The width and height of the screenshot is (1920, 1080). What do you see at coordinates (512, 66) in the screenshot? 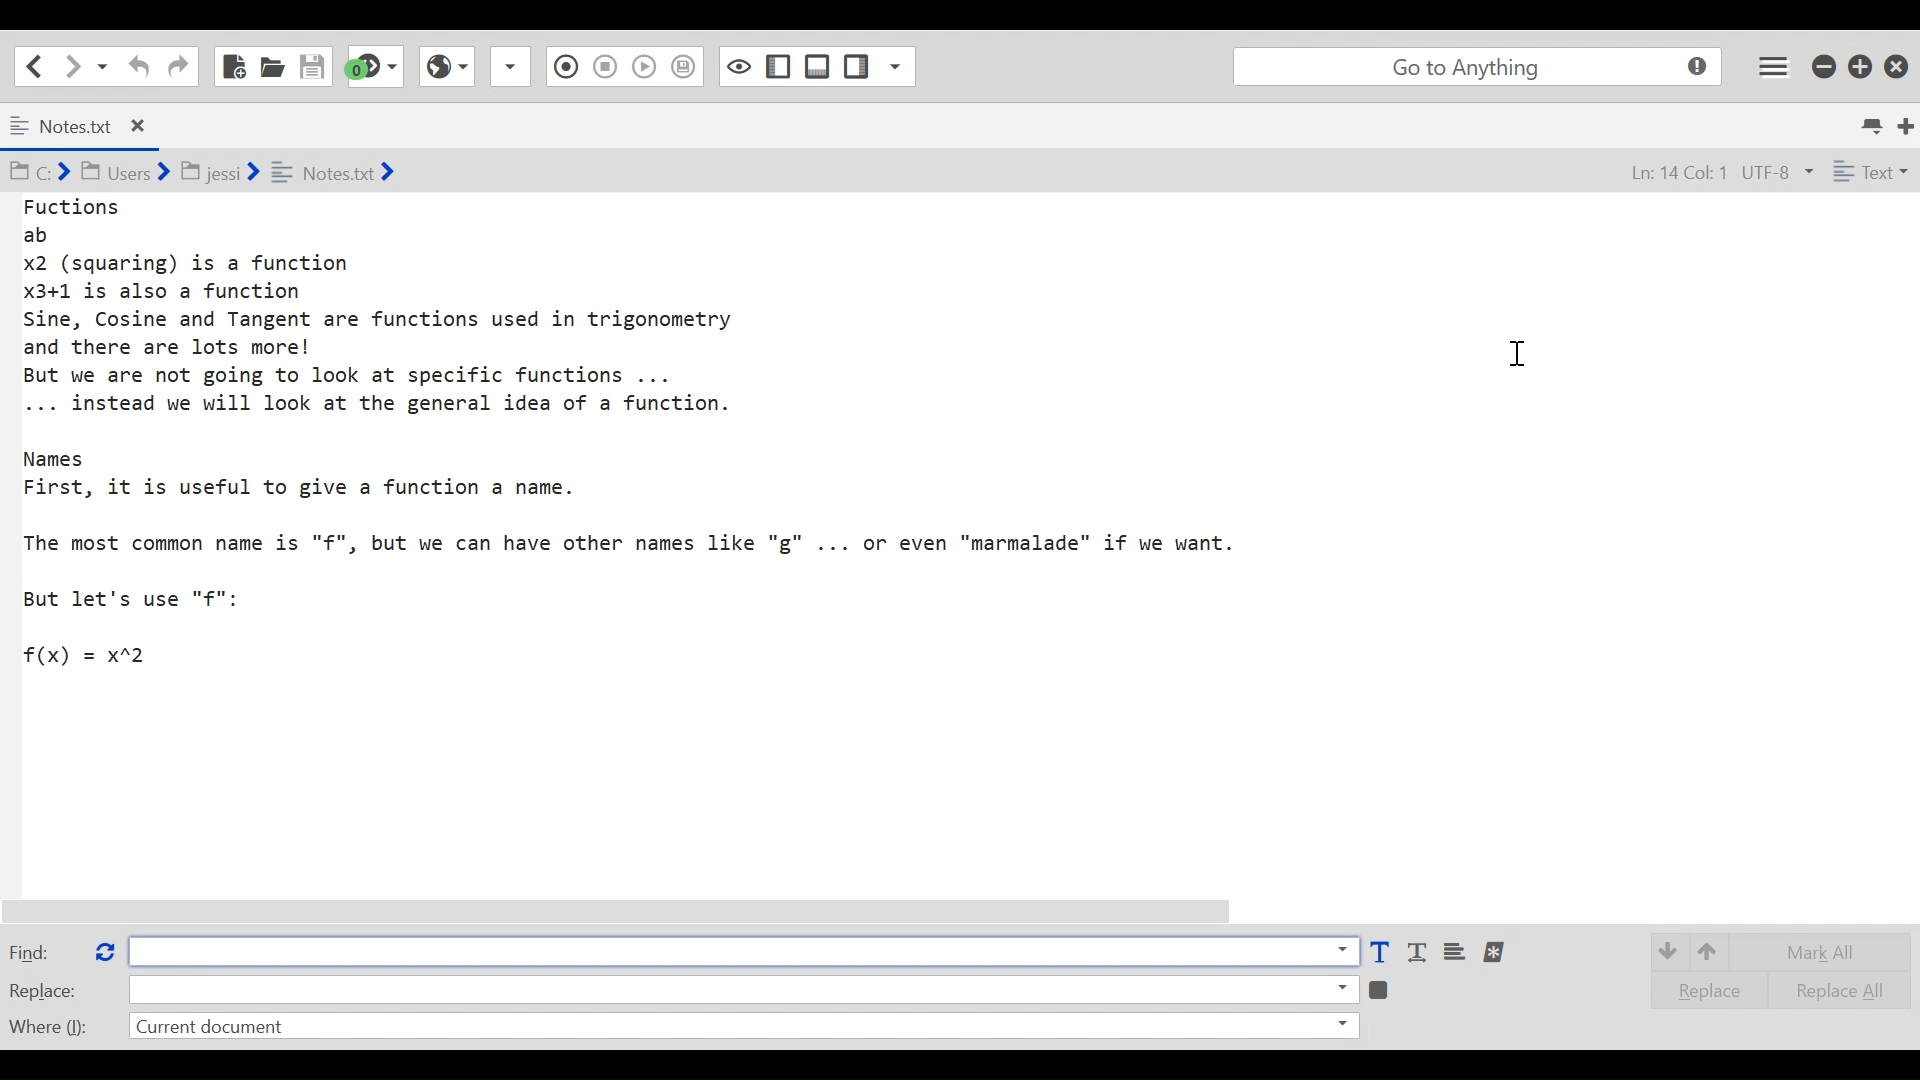
I see `Recording Macro` at bounding box center [512, 66].